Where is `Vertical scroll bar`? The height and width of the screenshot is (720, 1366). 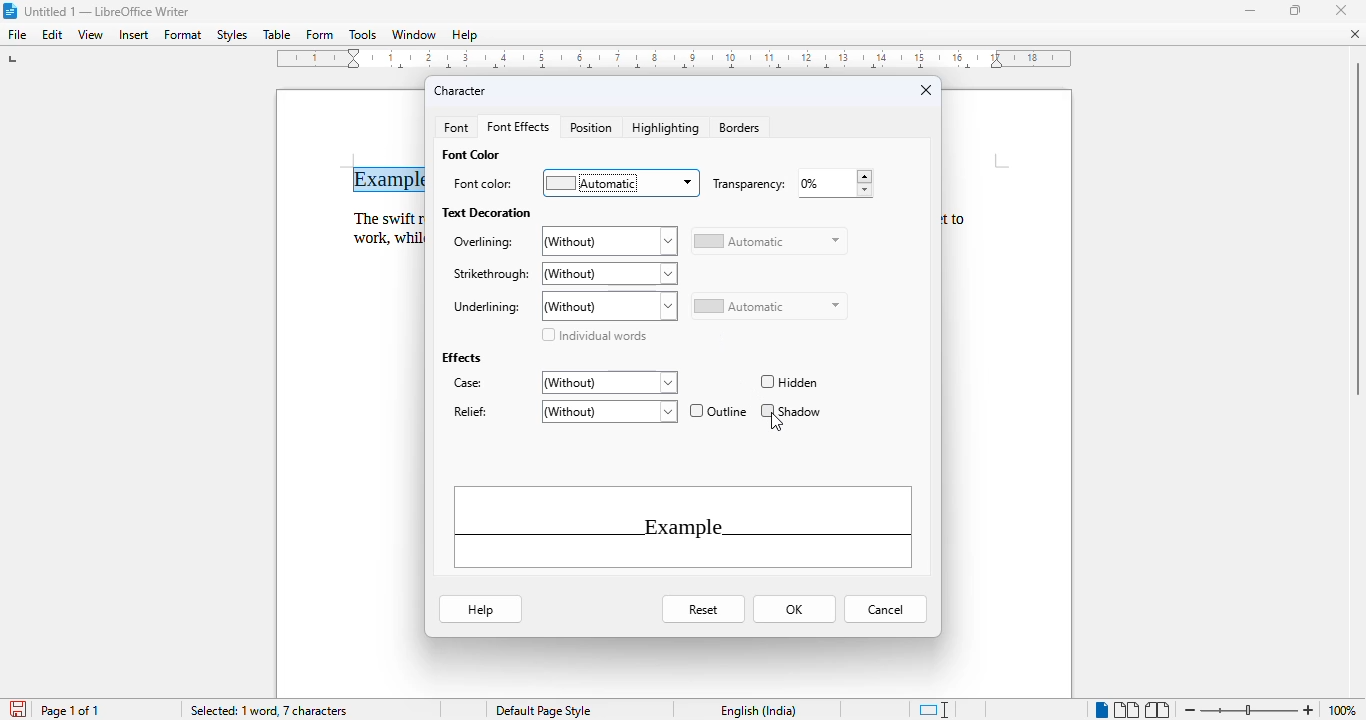
Vertical scroll bar is located at coordinates (1357, 230).